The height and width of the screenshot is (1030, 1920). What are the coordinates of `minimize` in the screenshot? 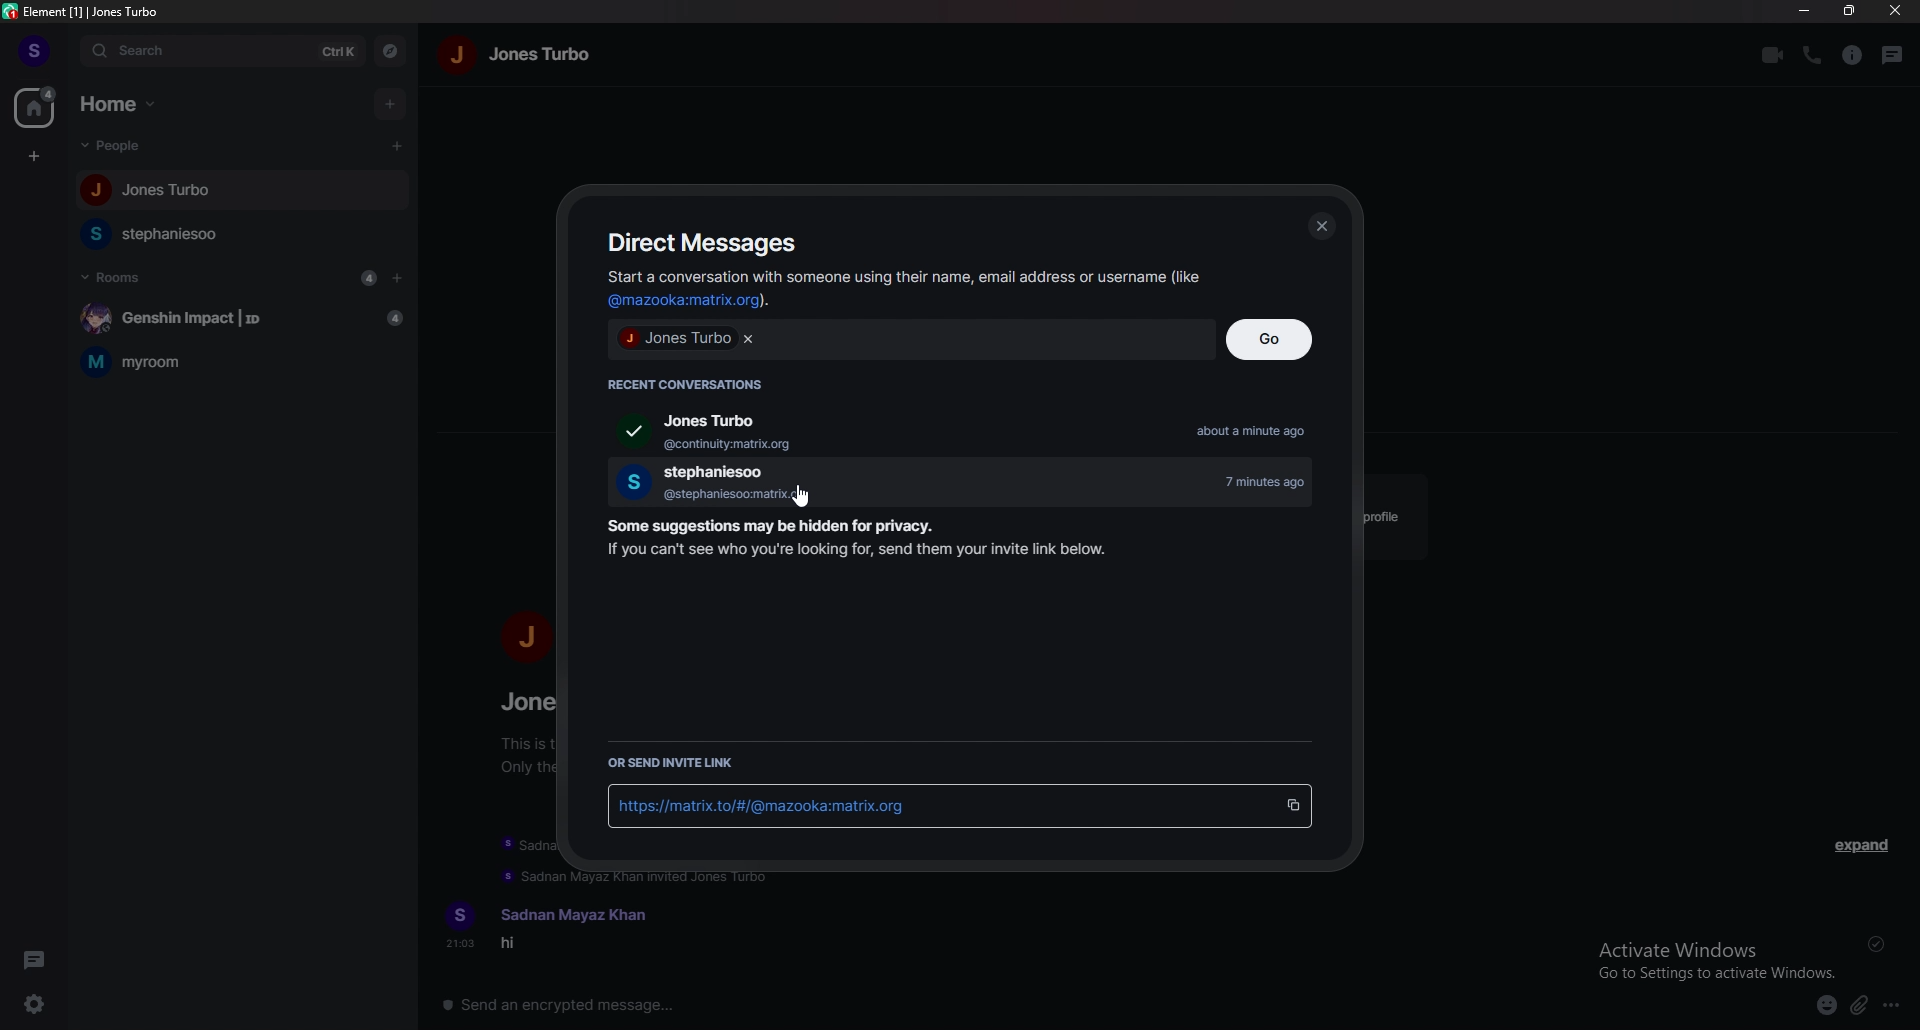 It's located at (1806, 10).